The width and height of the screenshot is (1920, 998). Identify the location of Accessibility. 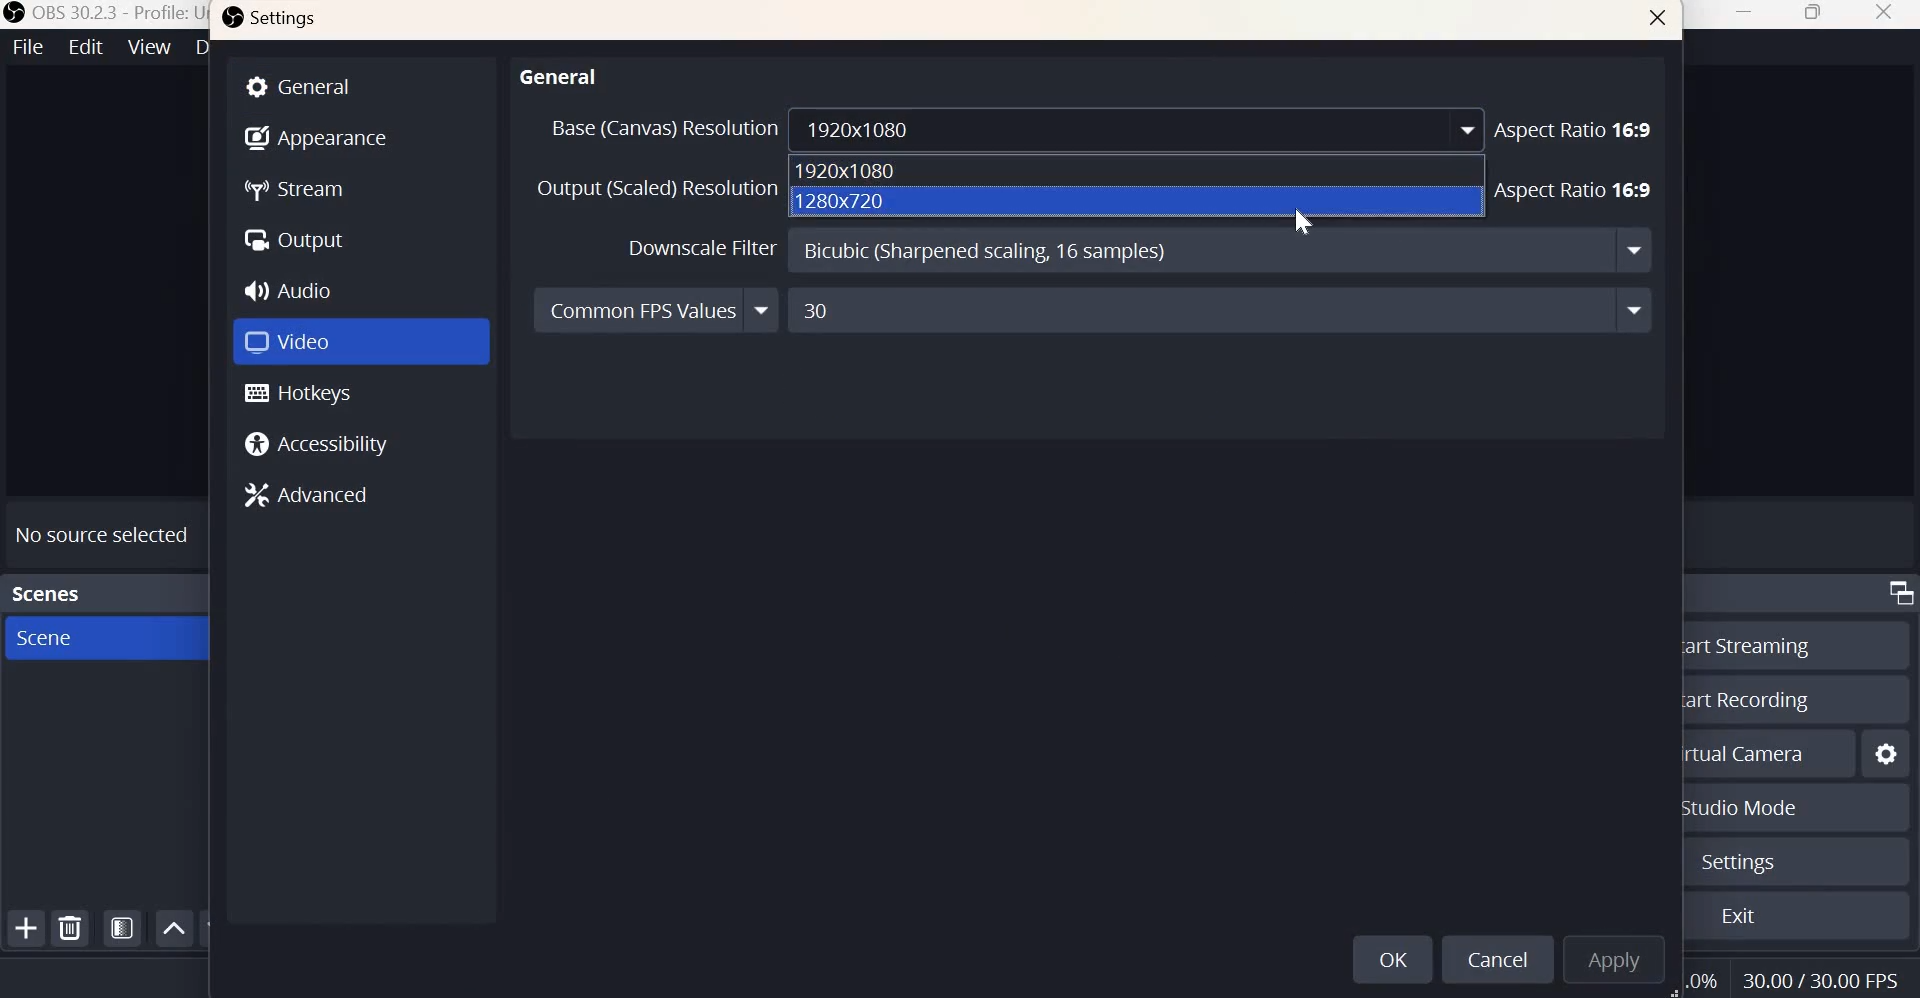
(322, 444).